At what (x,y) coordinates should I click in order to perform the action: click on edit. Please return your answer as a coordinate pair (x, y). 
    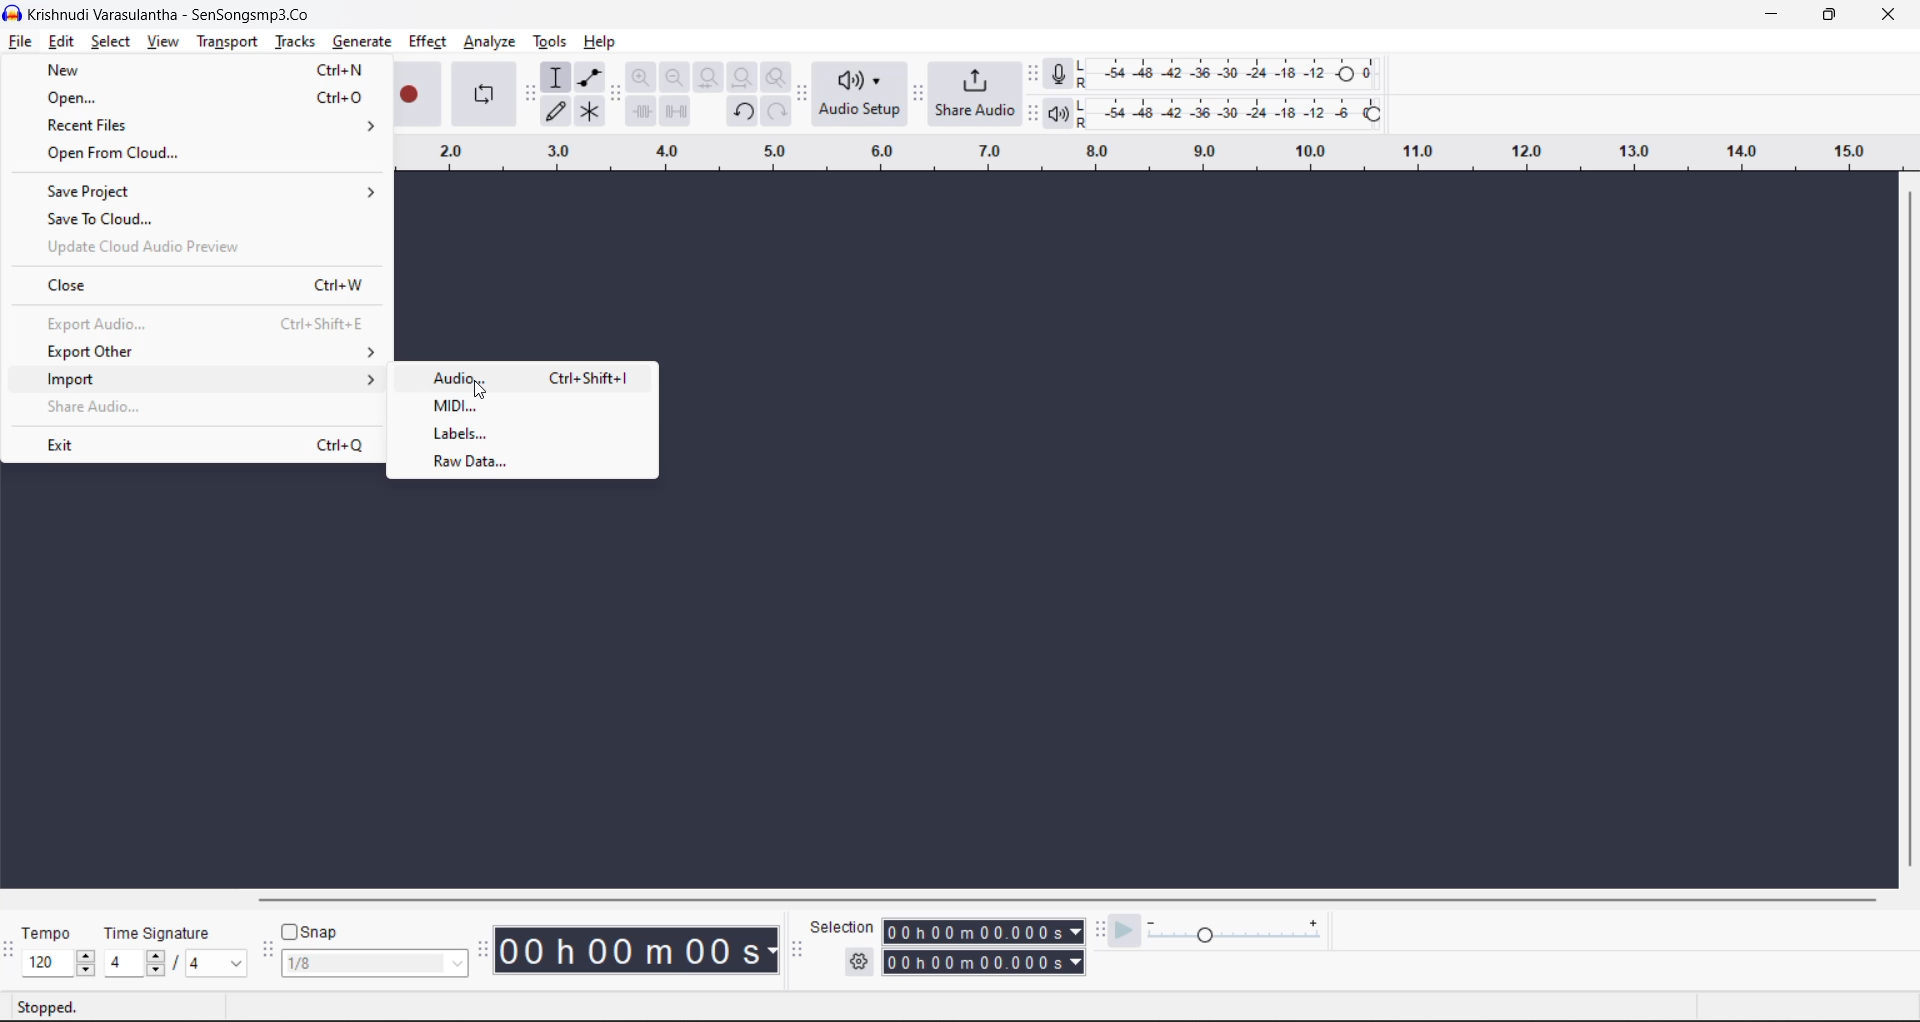
    Looking at the image, I should click on (62, 42).